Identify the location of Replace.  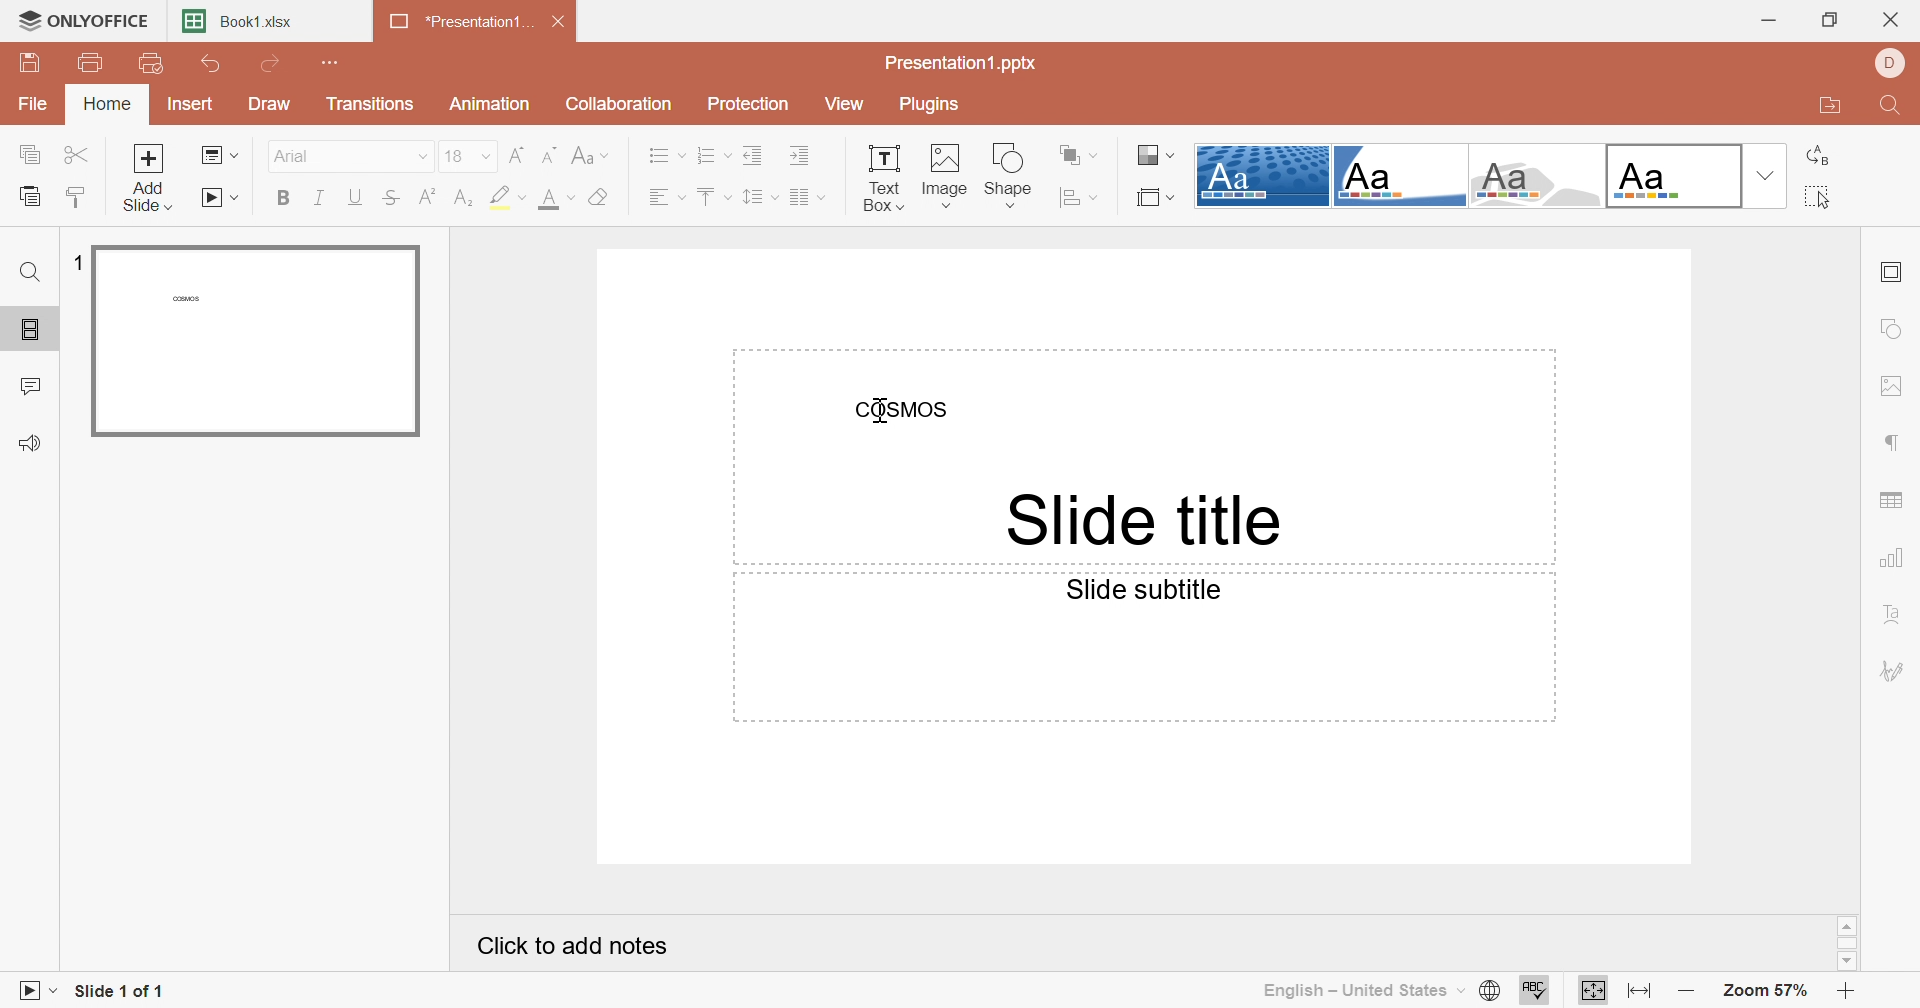
(1817, 158).